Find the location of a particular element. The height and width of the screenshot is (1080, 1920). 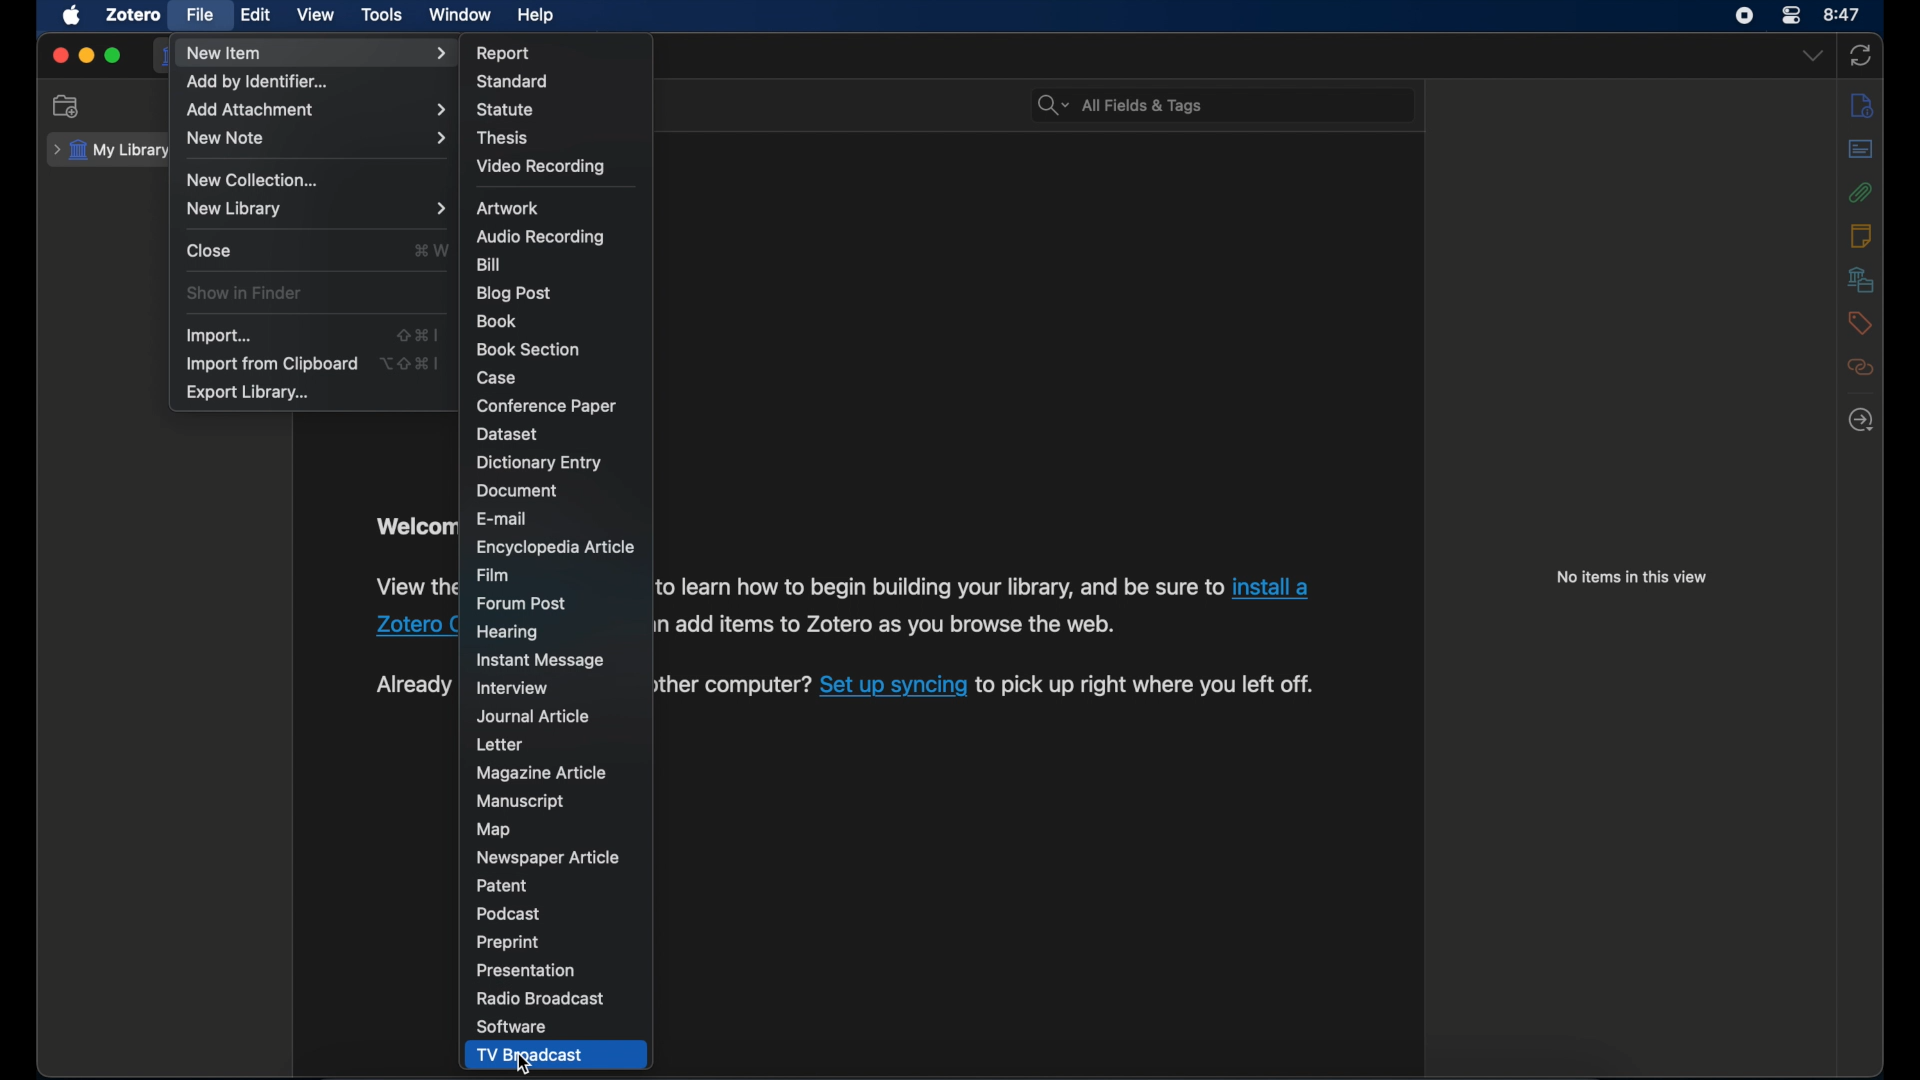

map is located at coordinates (494, 829).